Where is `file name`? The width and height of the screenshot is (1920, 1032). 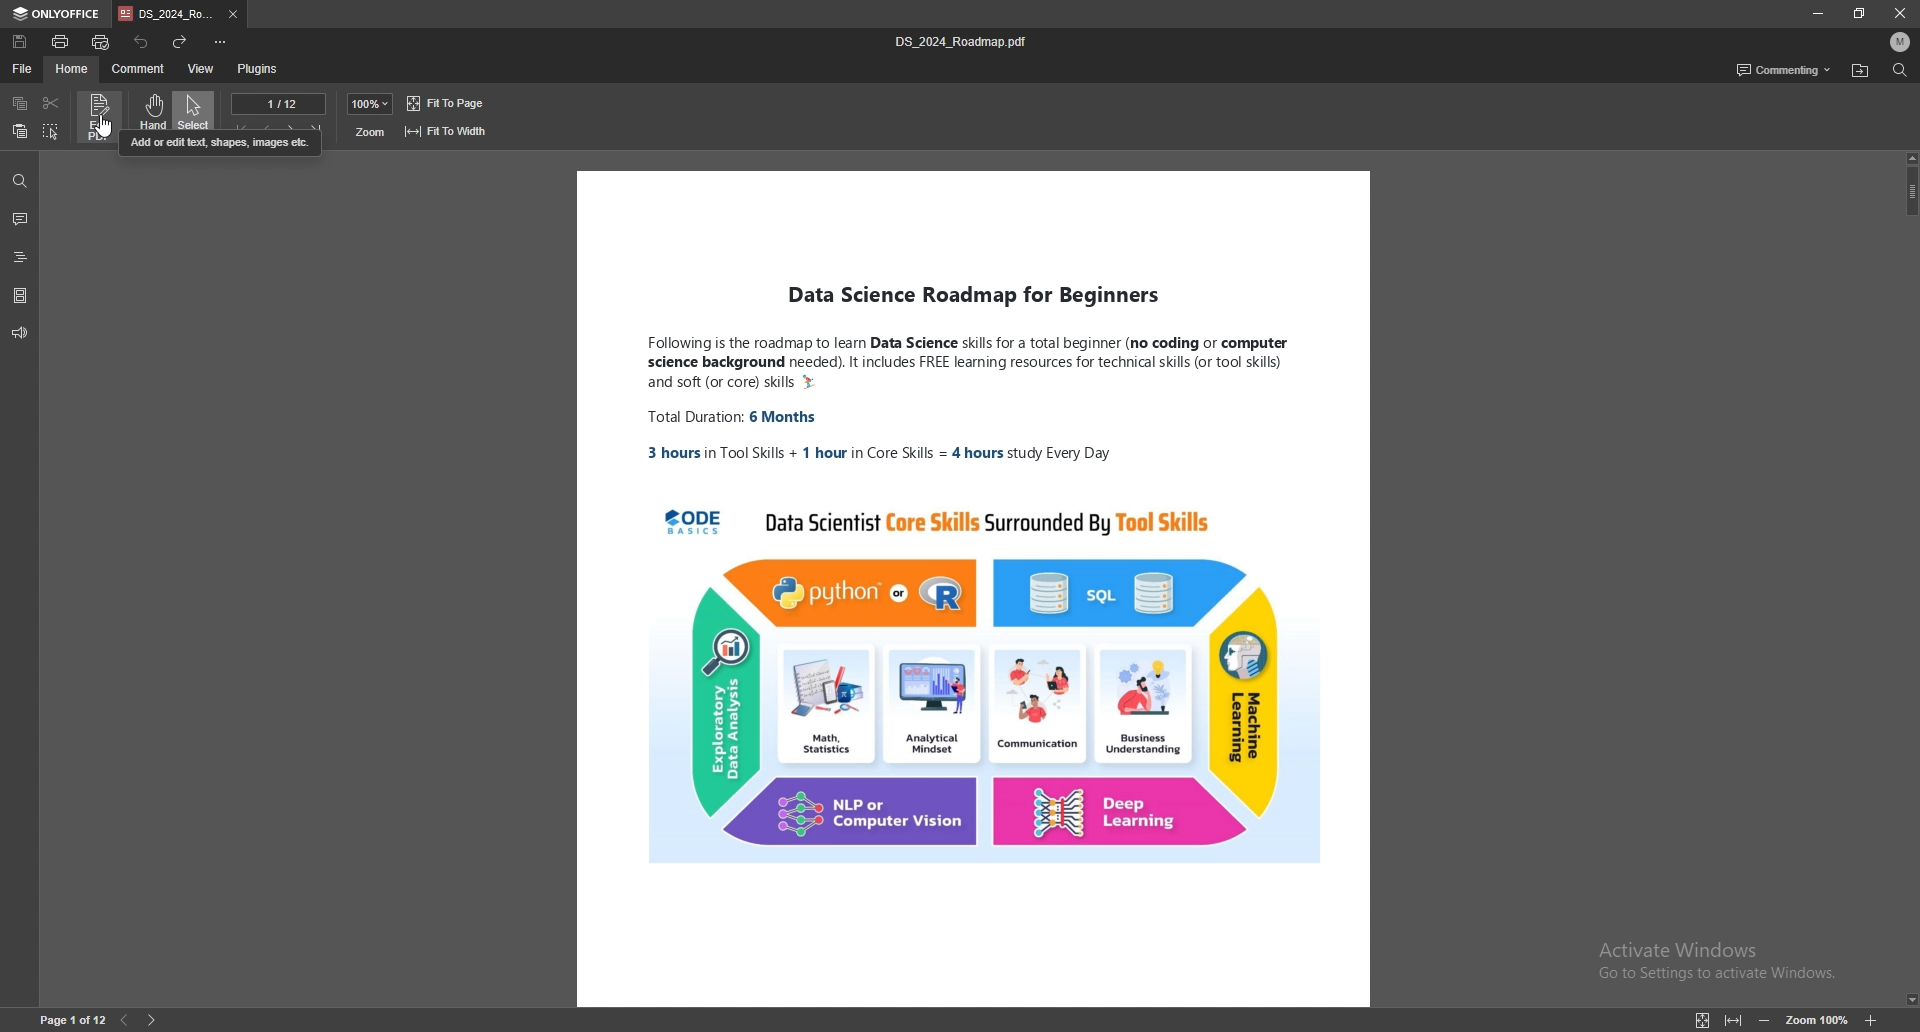 file name is located at coordinates (966, 41).